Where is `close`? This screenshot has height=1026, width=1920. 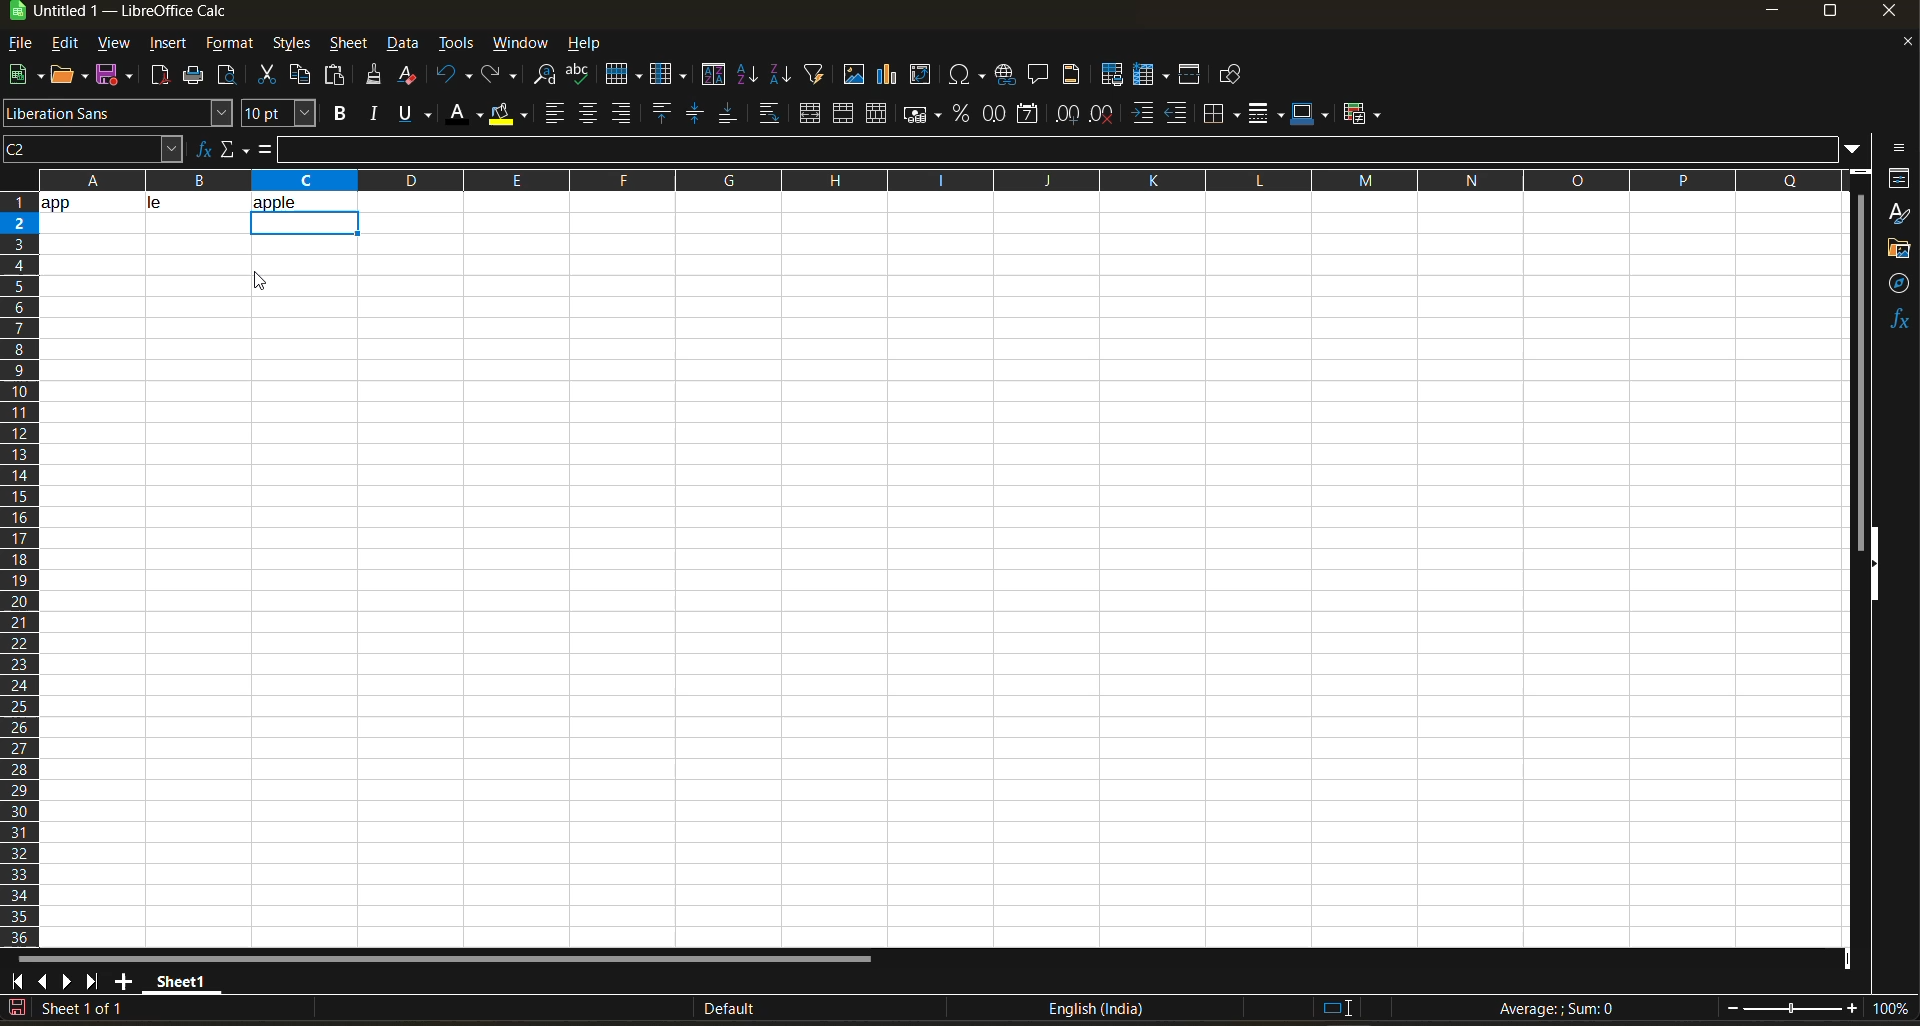 close is located at coordinates (1895, 15).